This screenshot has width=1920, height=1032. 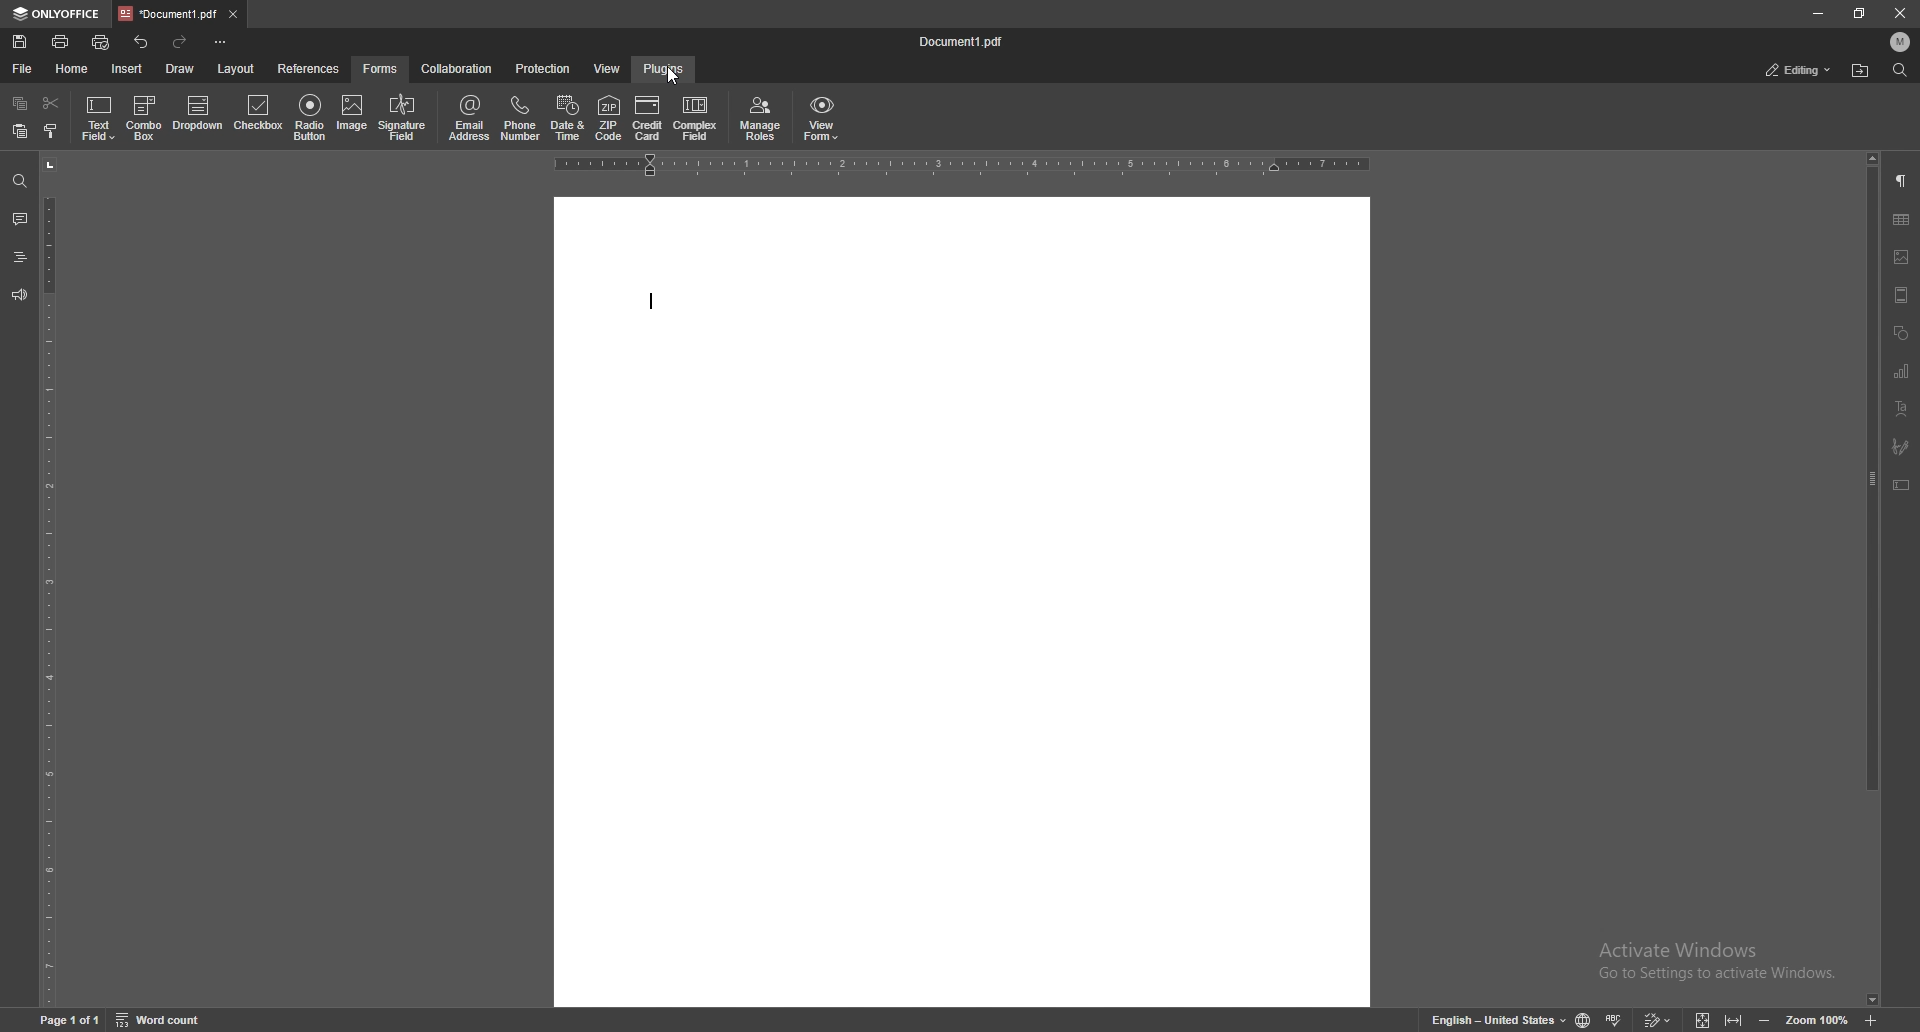 What do you see at coordinates (1902, 180) in the screenshot?
I see `paragraph` at bounding box center [1902, 180].